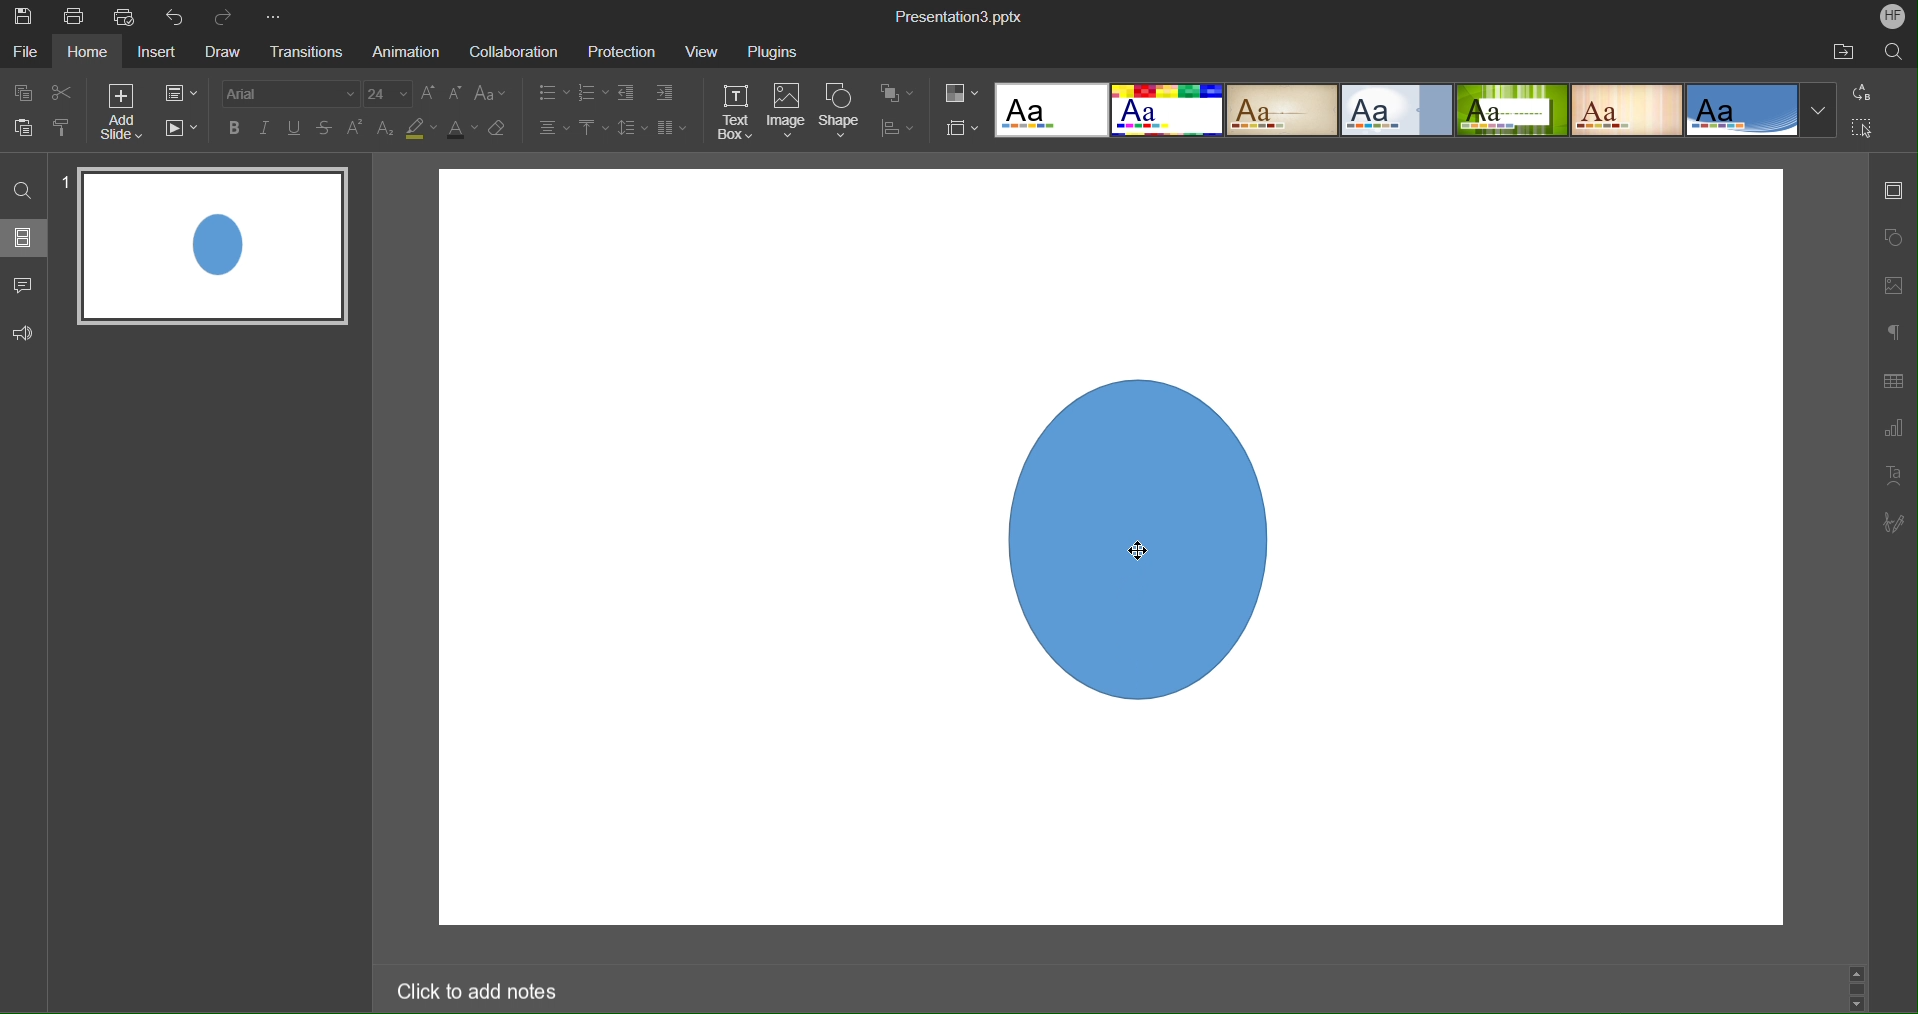  I want to click on Image, so click(790, 112).